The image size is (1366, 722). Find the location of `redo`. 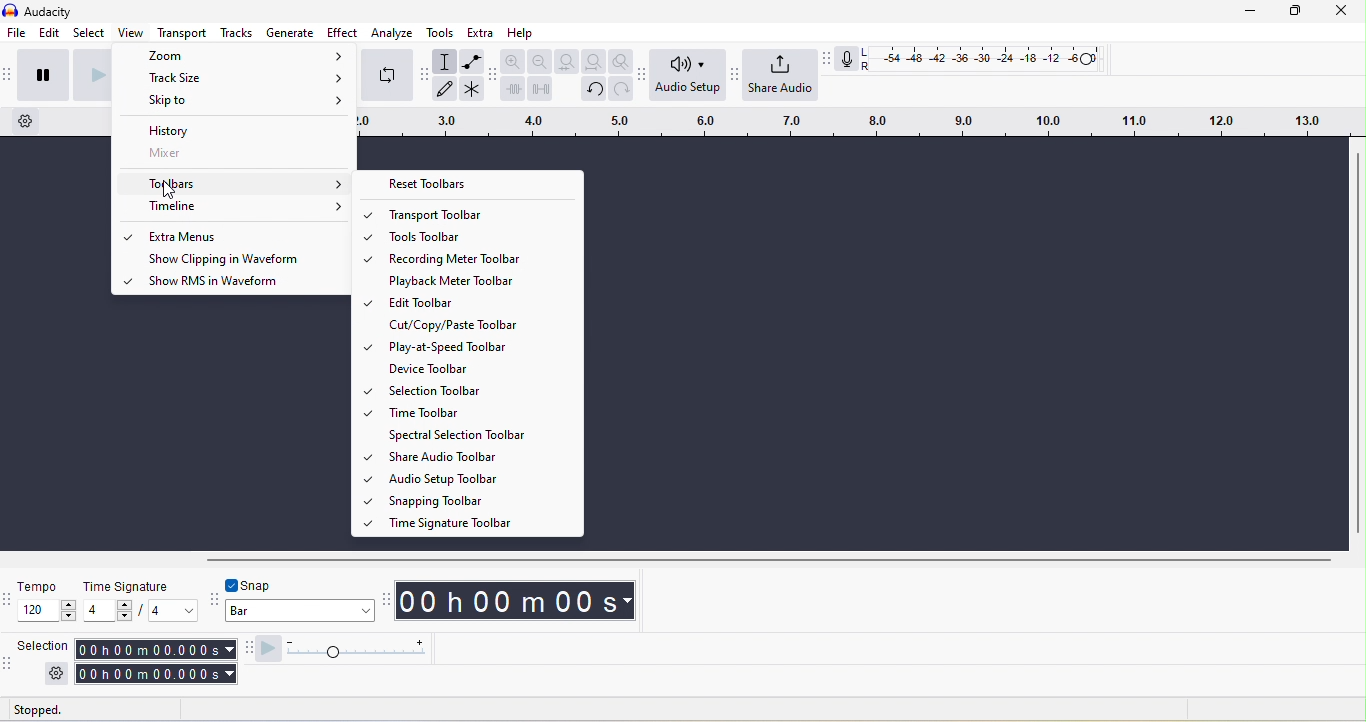

redo is located at coordinates (621, 89).